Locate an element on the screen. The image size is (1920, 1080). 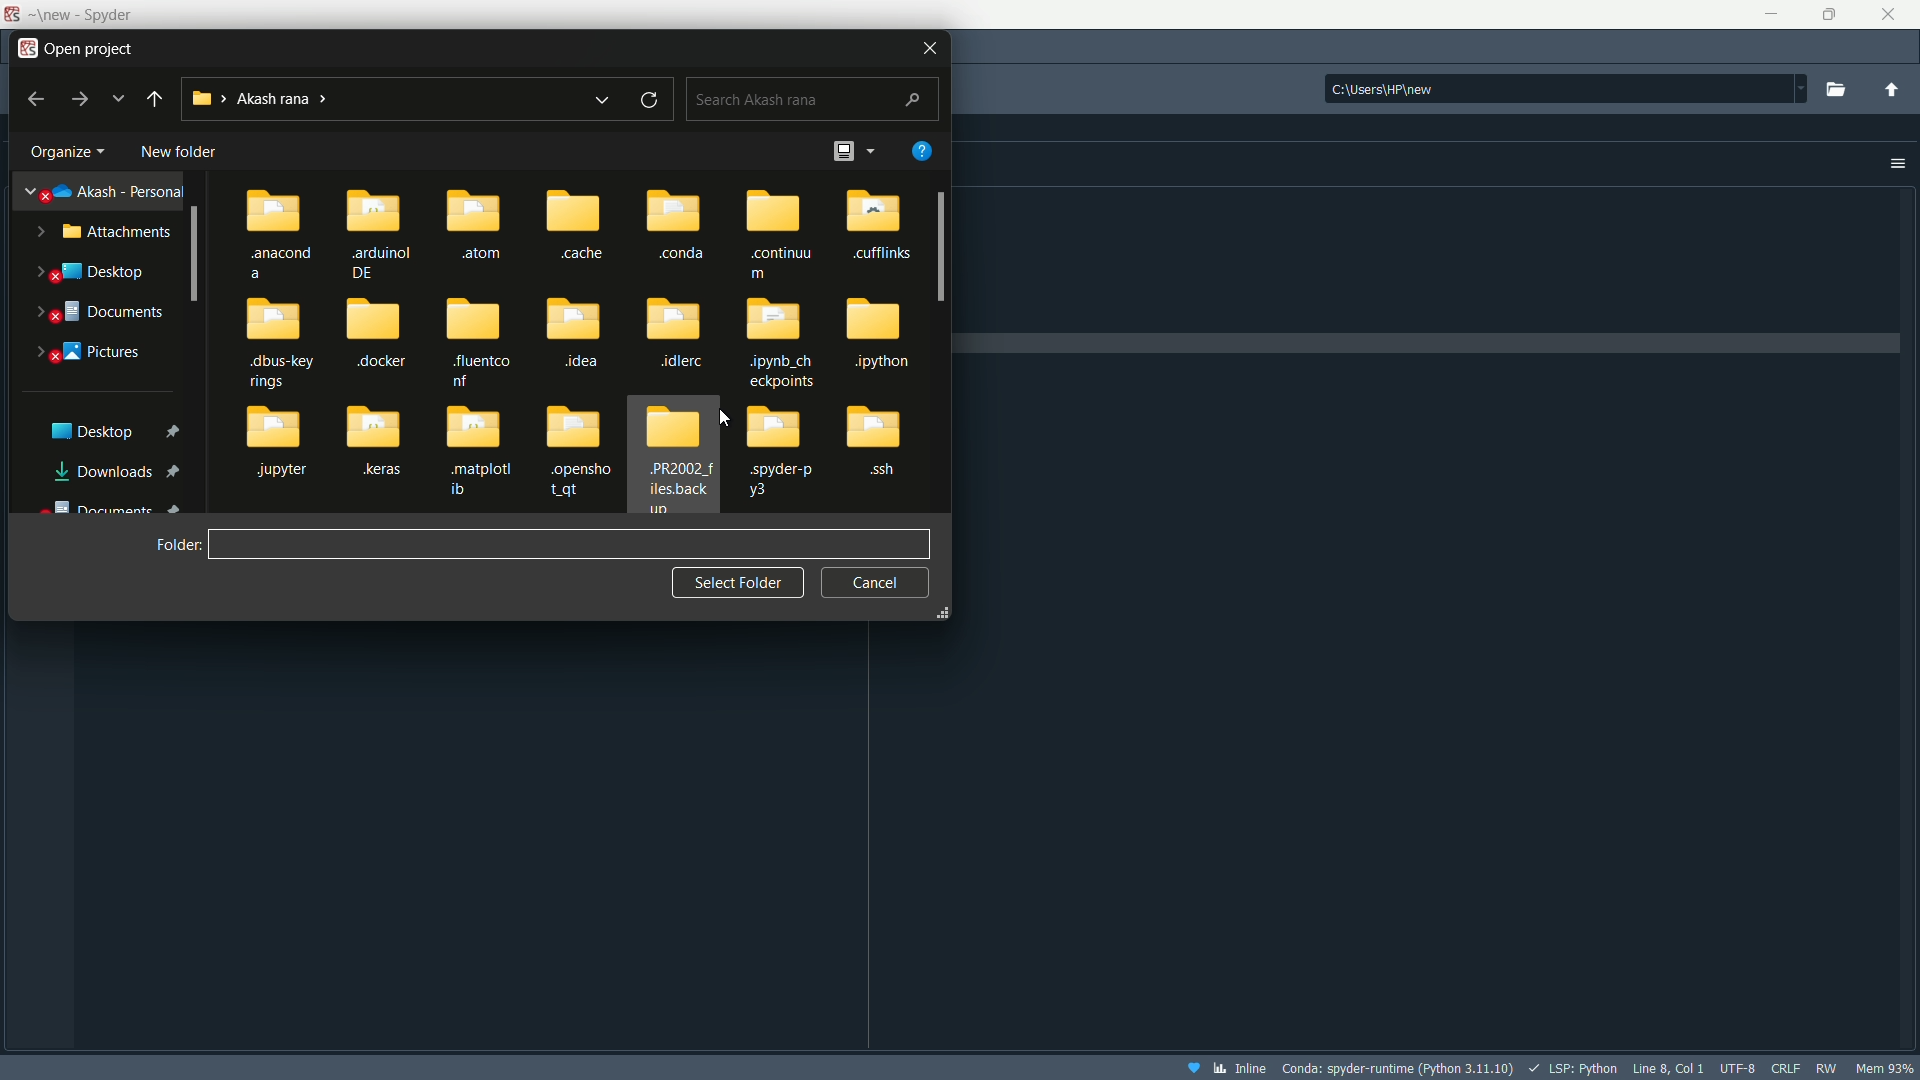
search bar is located at coordinates (812, 96).